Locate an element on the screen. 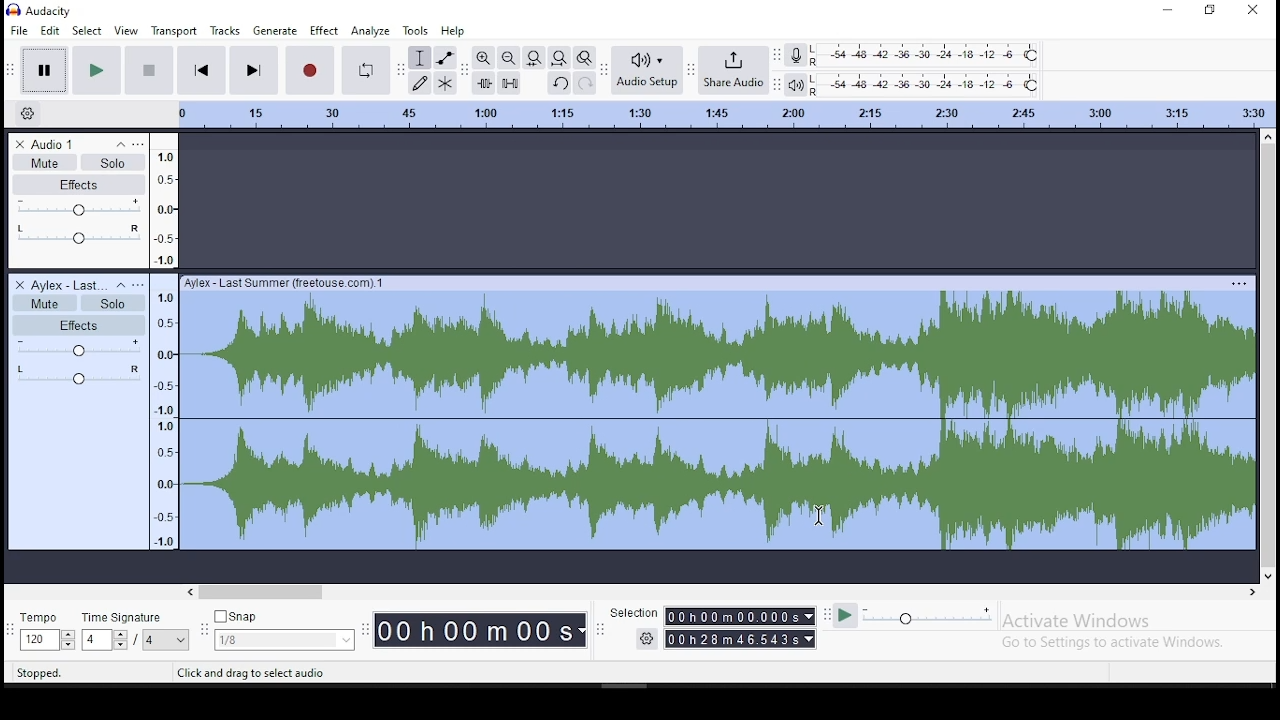 The image size is (1280, 720). undo is located at coordinates (558, 83).